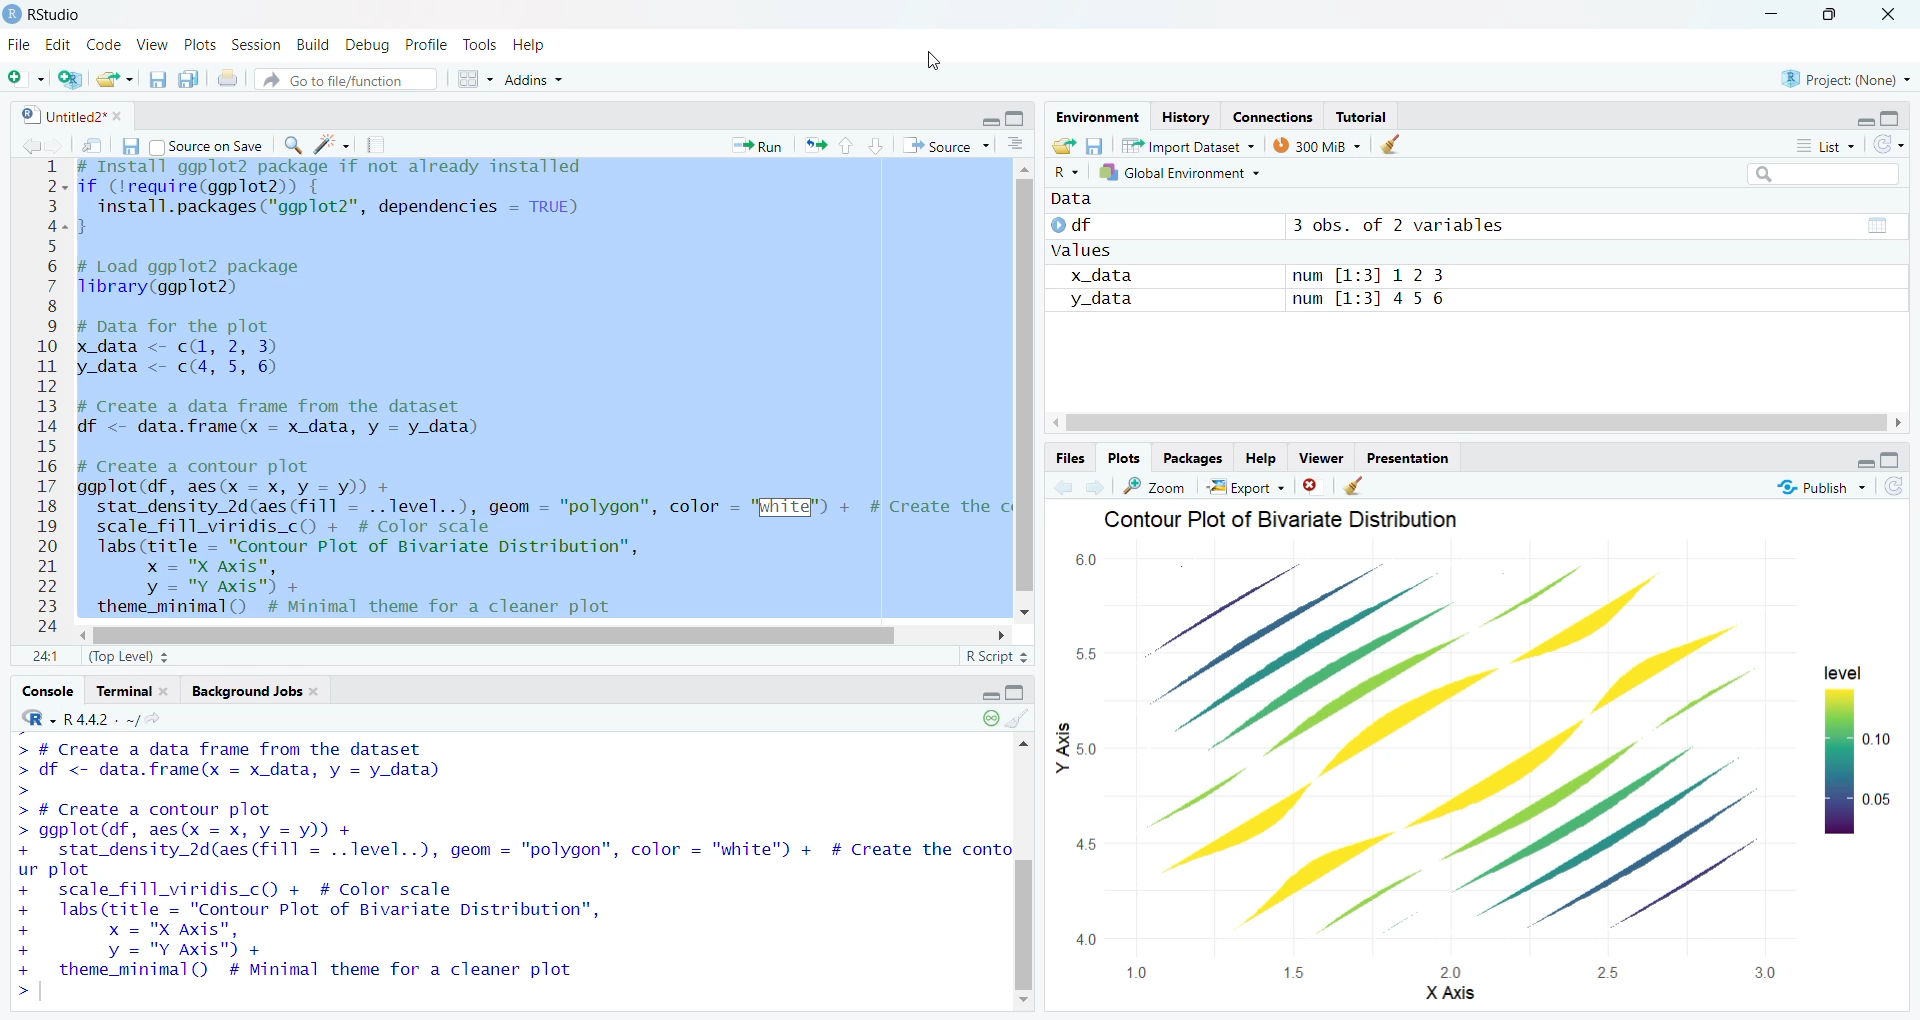  What do you see at coordinates (1895, 488) in the screenshot?
I see `refresh` at bounding box center [1895, 488].